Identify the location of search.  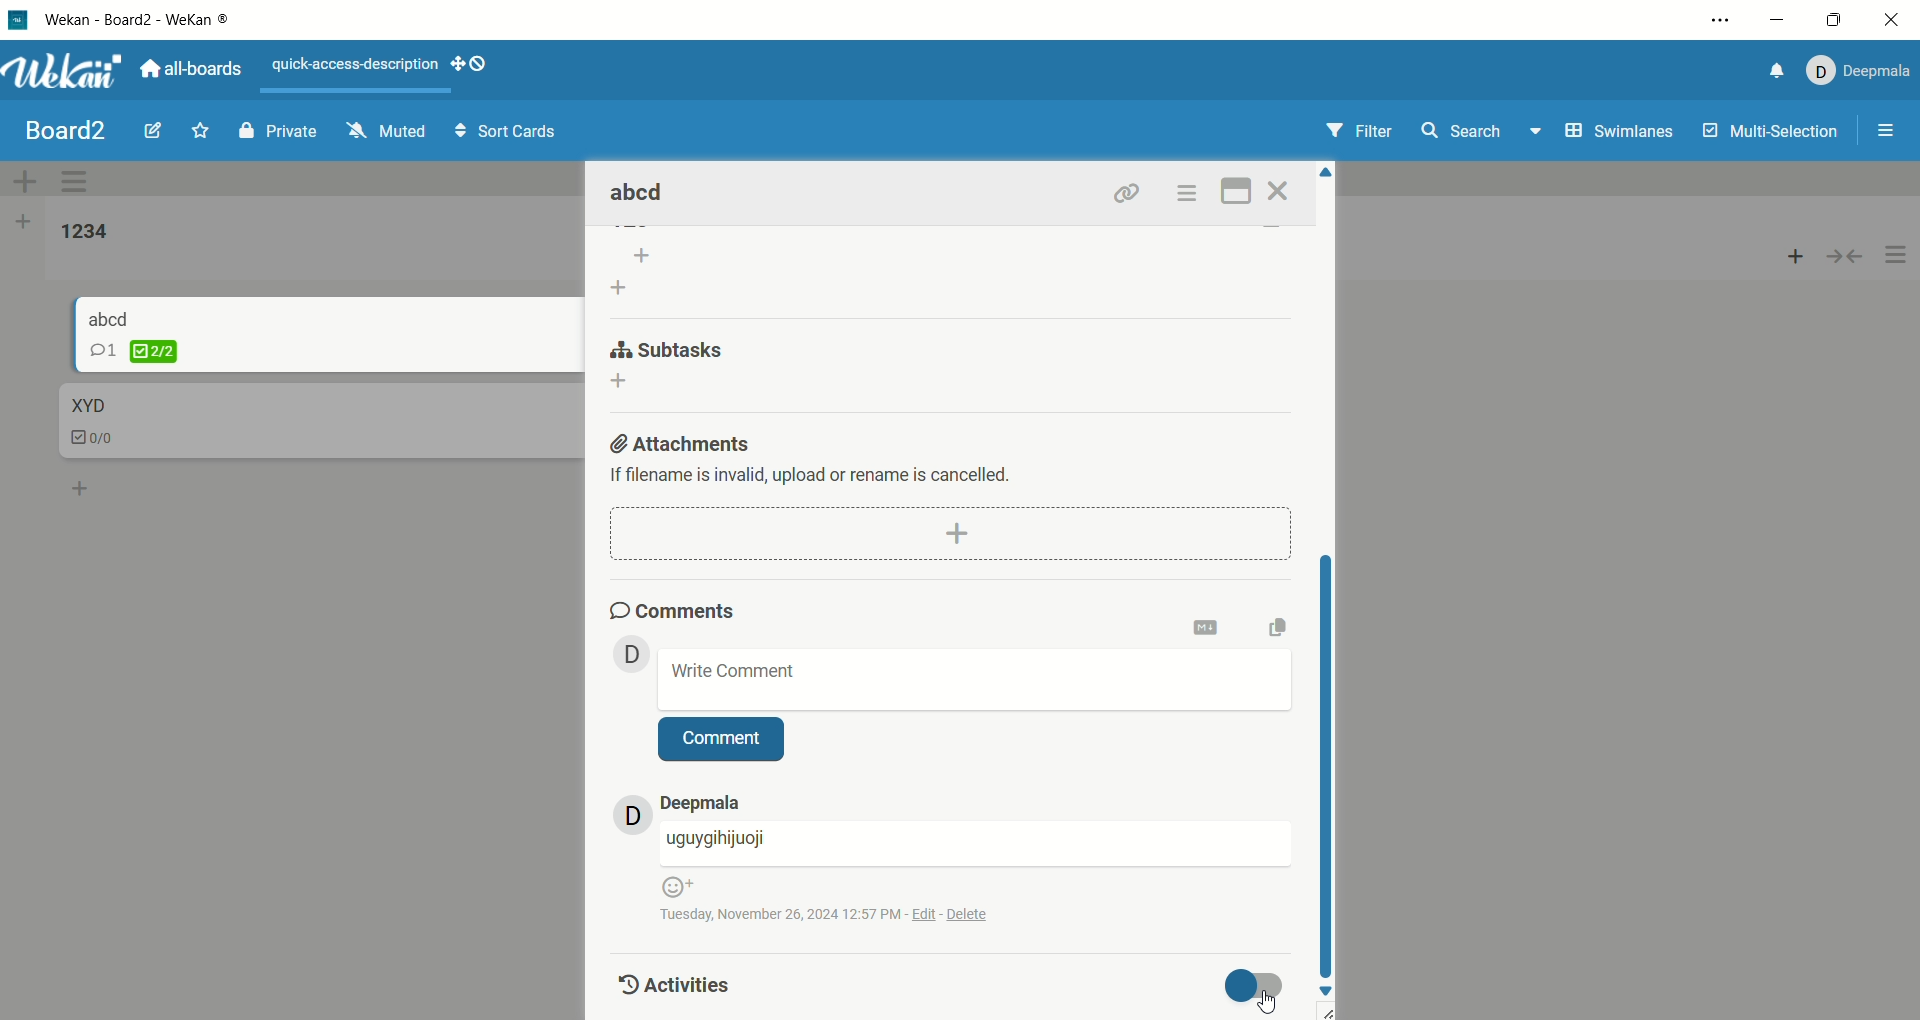
(1483, 133).